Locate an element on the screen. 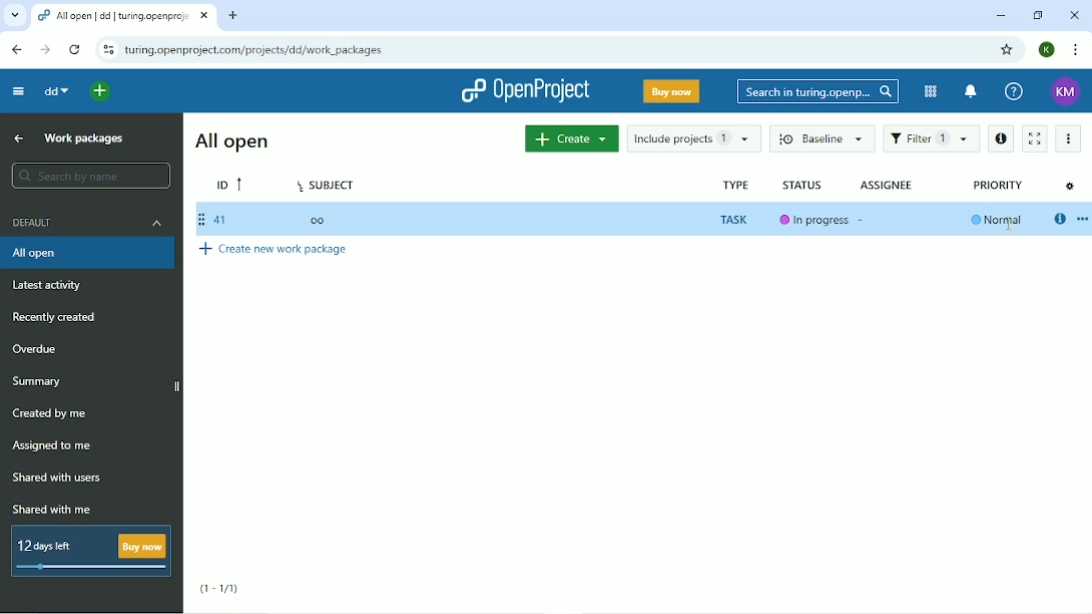 Image resolution: width=1092 pixels, height=614 pixels. Buy now is located at coordinates (671, 90).